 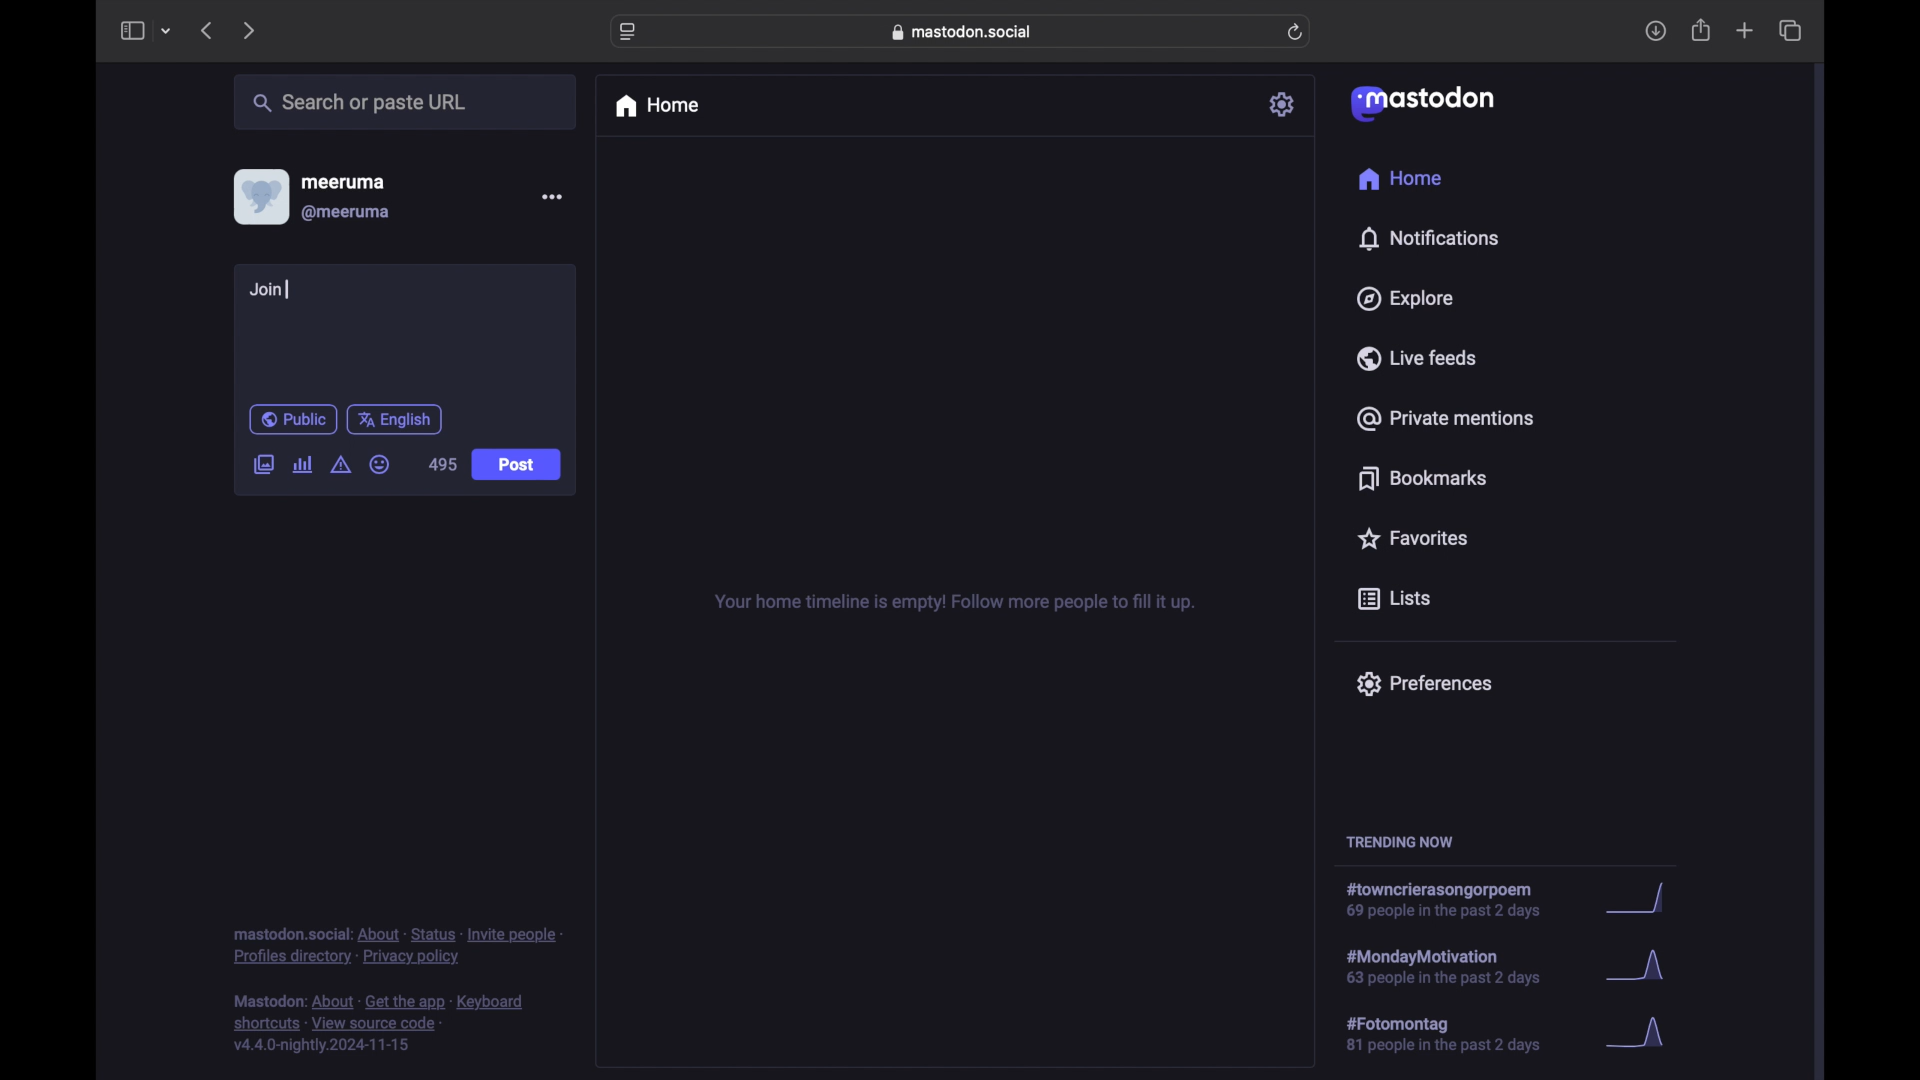 What do you see at coordinates (288, 289) in the screenshot?
I see `text cursor` at bounding box center [288, 289].